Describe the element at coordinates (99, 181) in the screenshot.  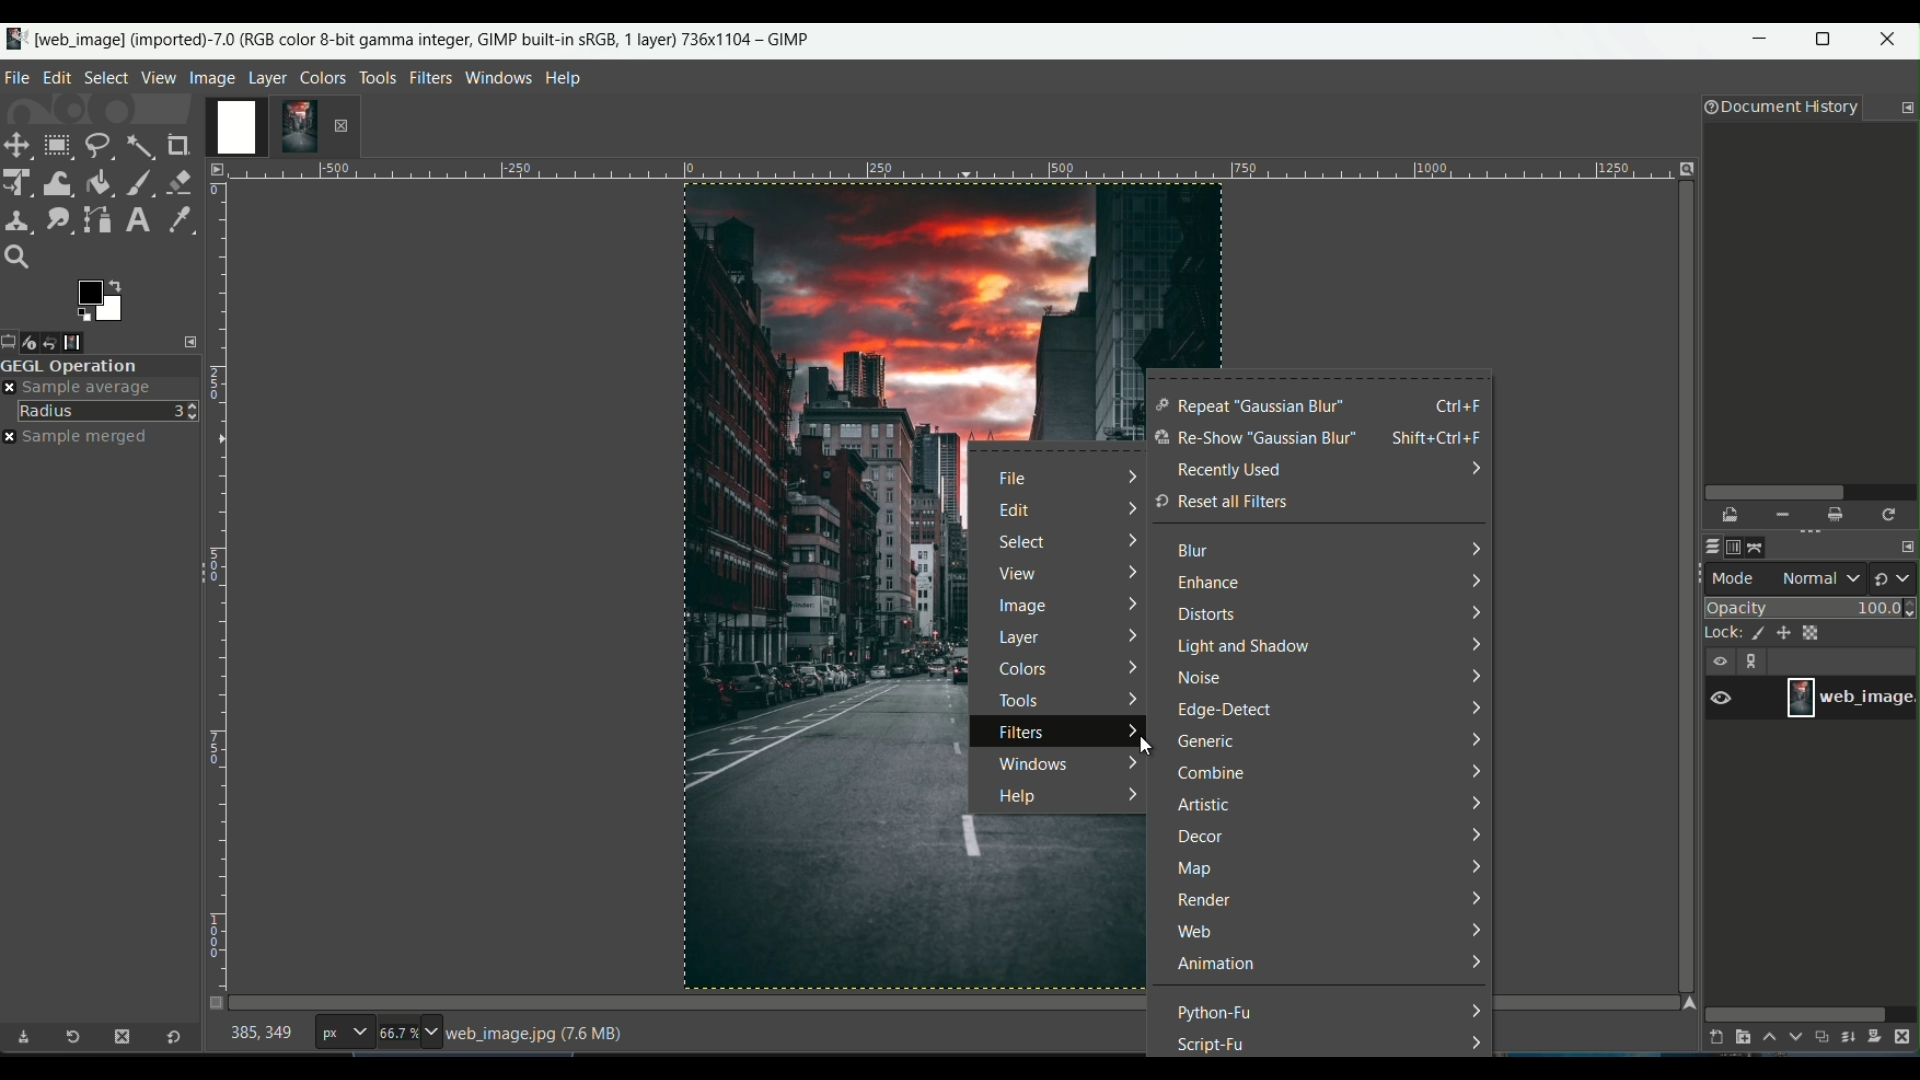
I see `bucket fill tool` at that location.